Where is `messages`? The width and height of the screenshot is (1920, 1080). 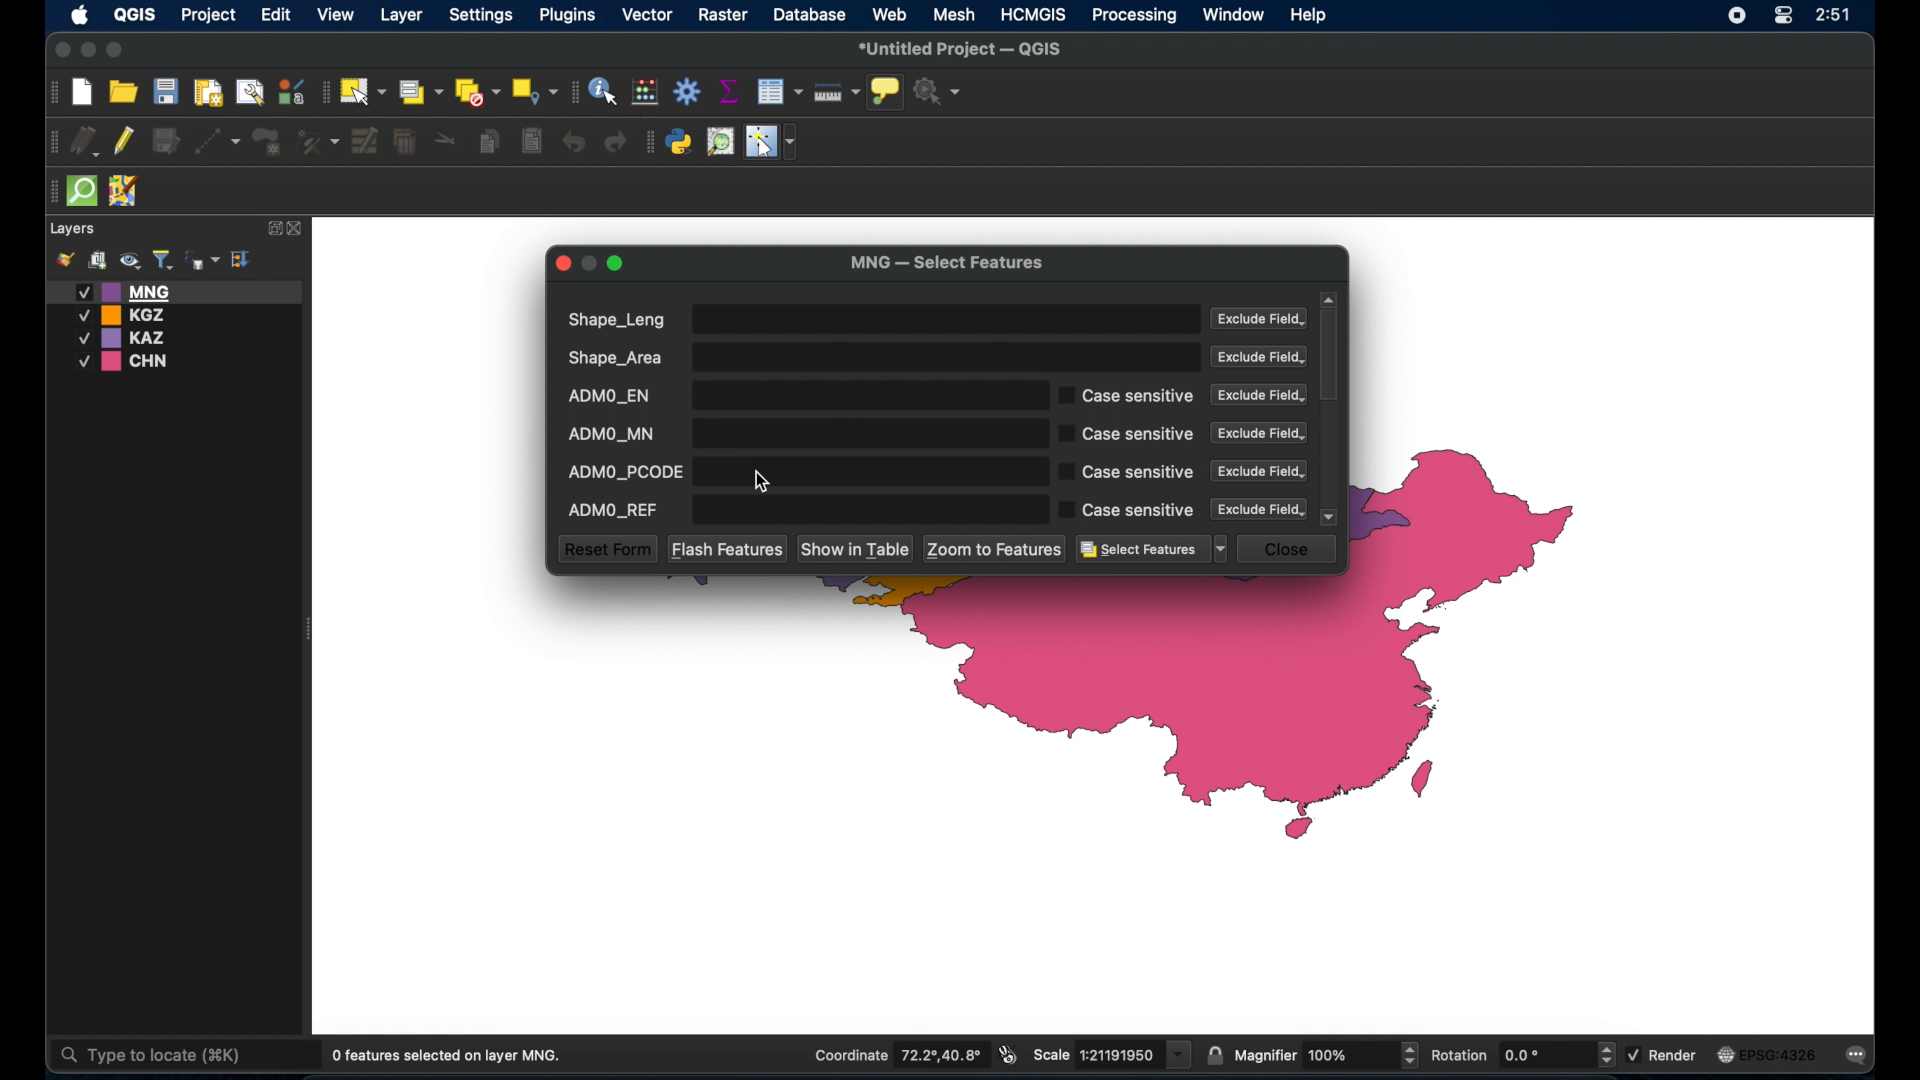 messages is located at coordinates (1860, 1056).